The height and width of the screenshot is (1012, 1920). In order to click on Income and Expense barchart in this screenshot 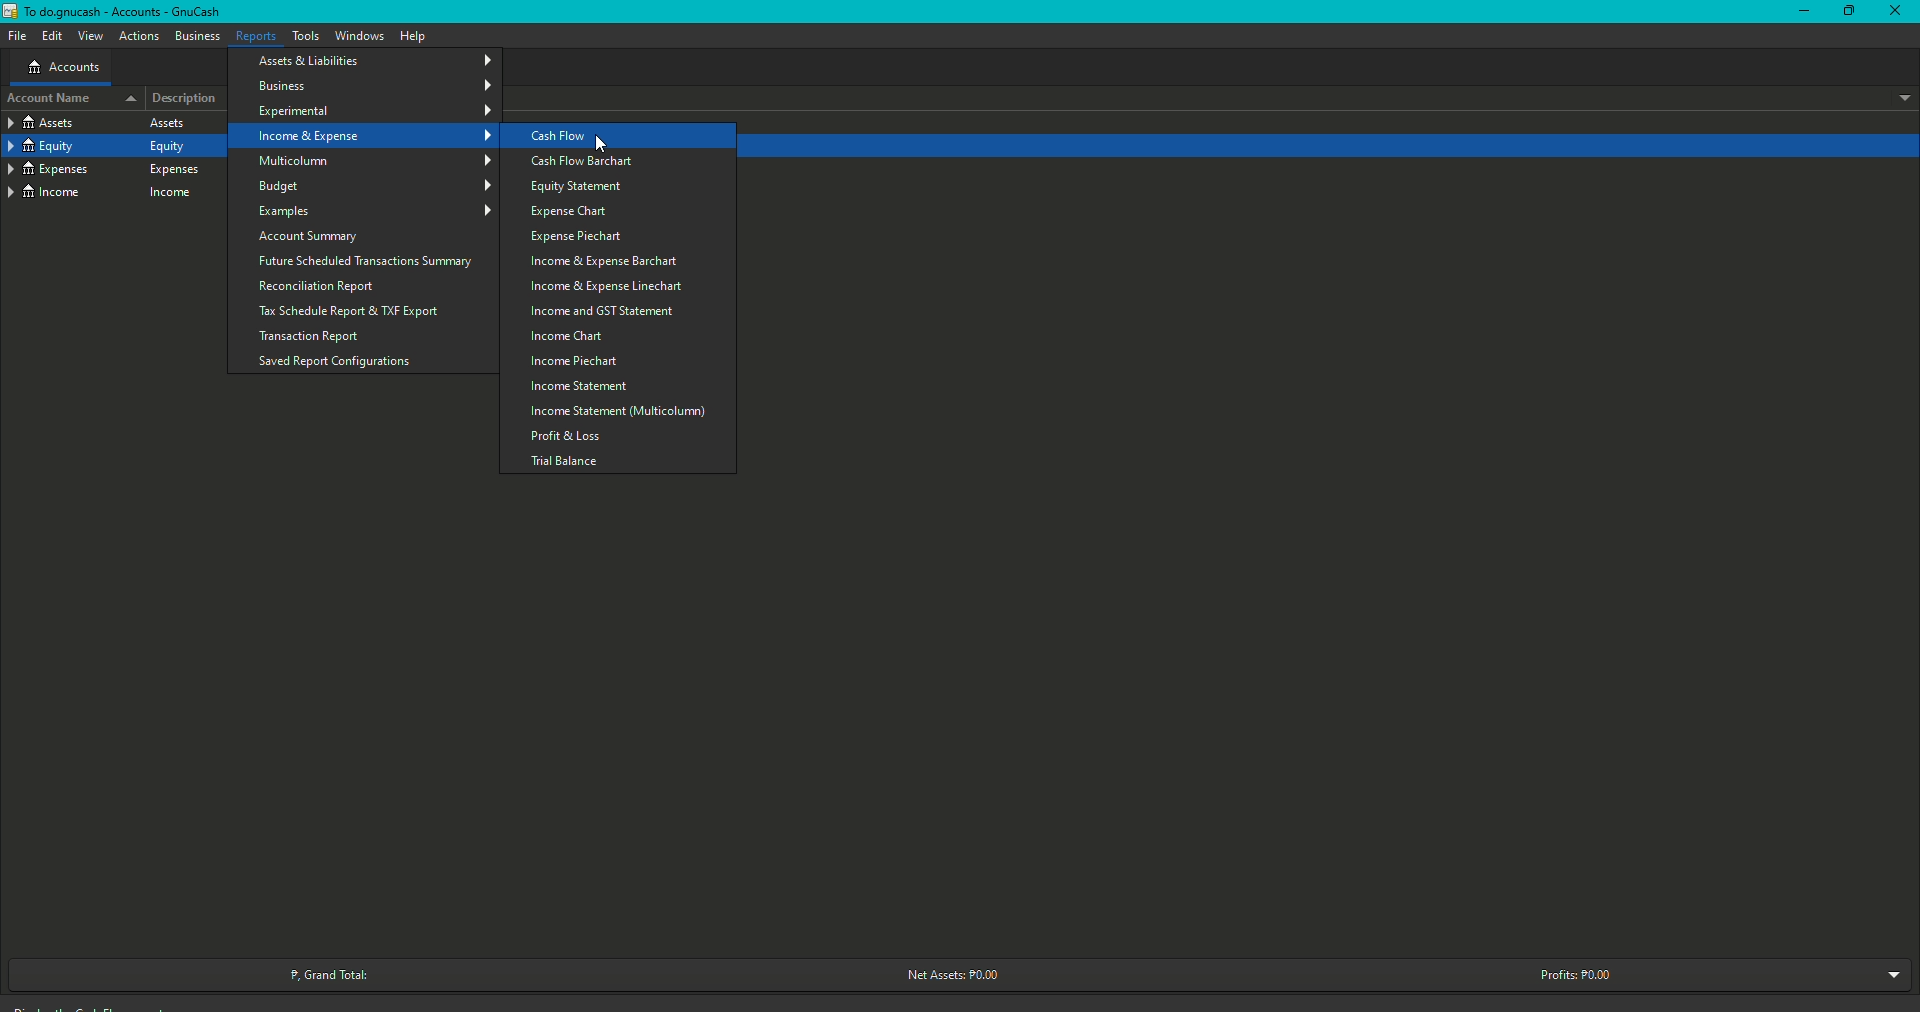, I will do `click(605, 263)`.